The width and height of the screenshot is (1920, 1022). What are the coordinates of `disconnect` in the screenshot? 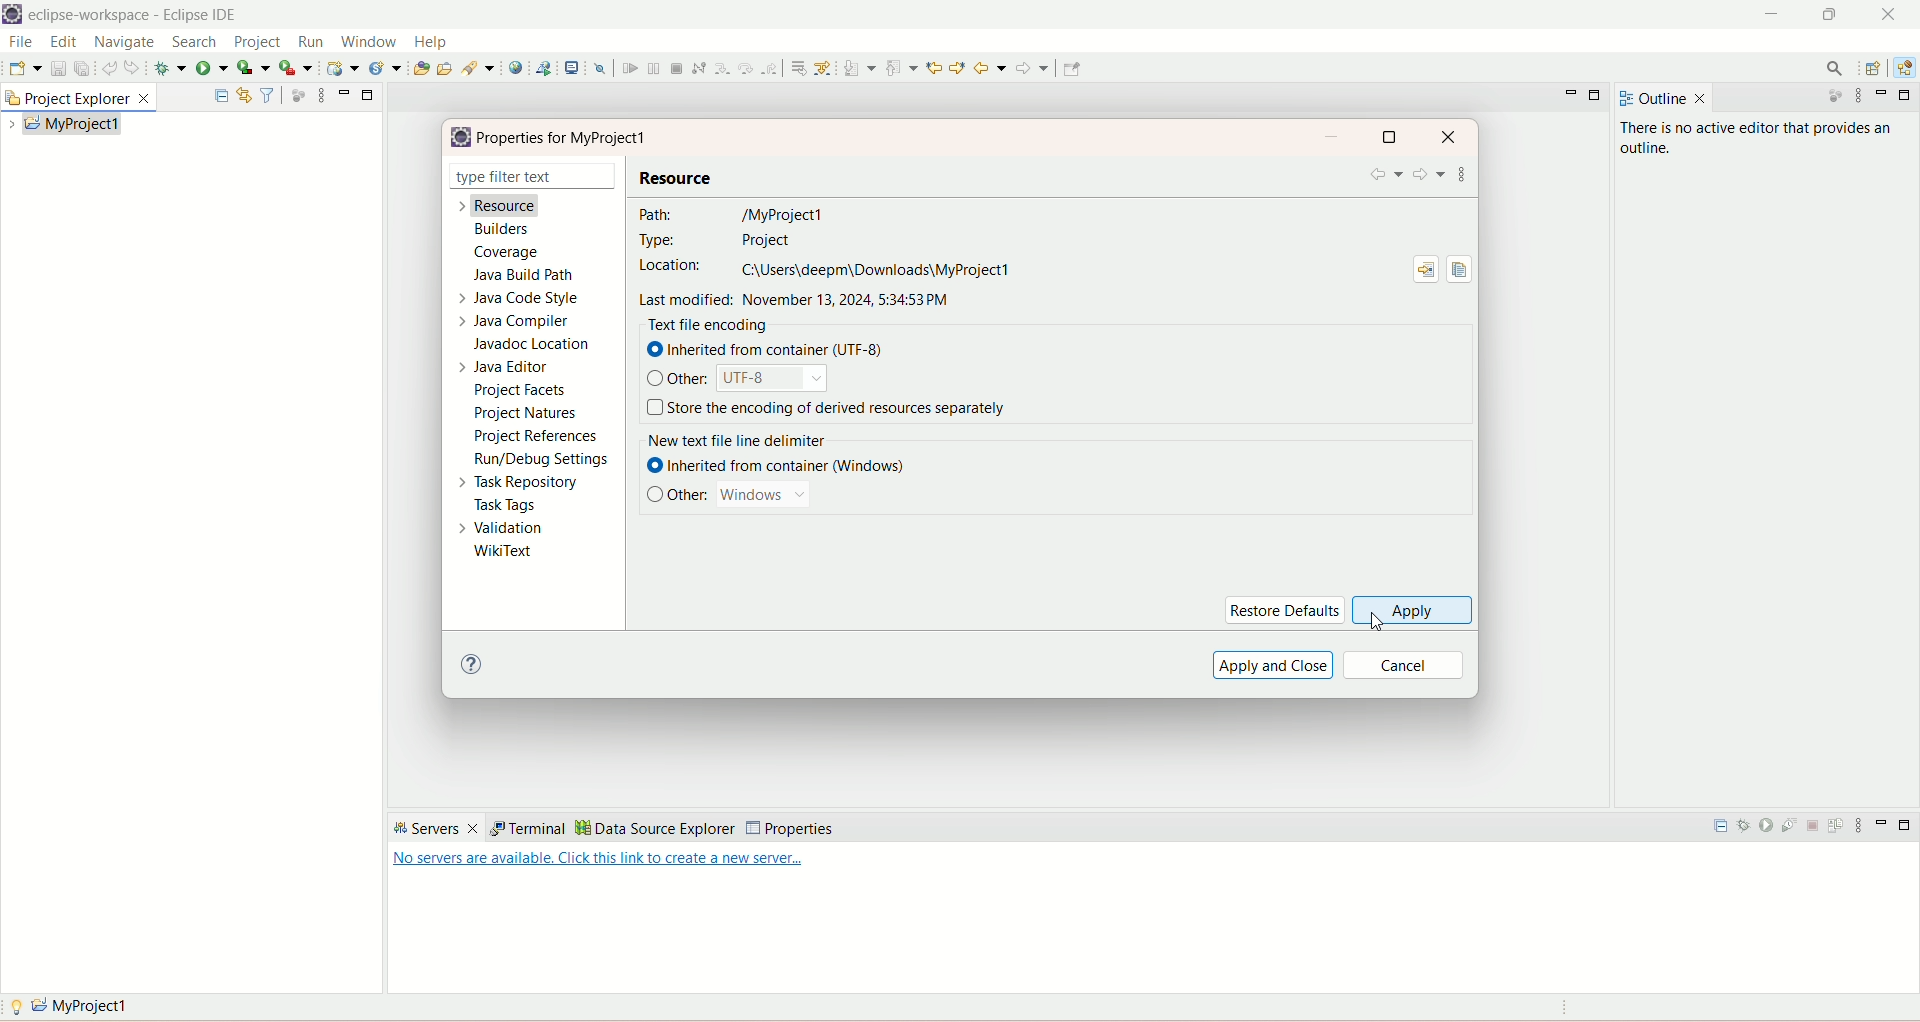 It's located at (699, 67).